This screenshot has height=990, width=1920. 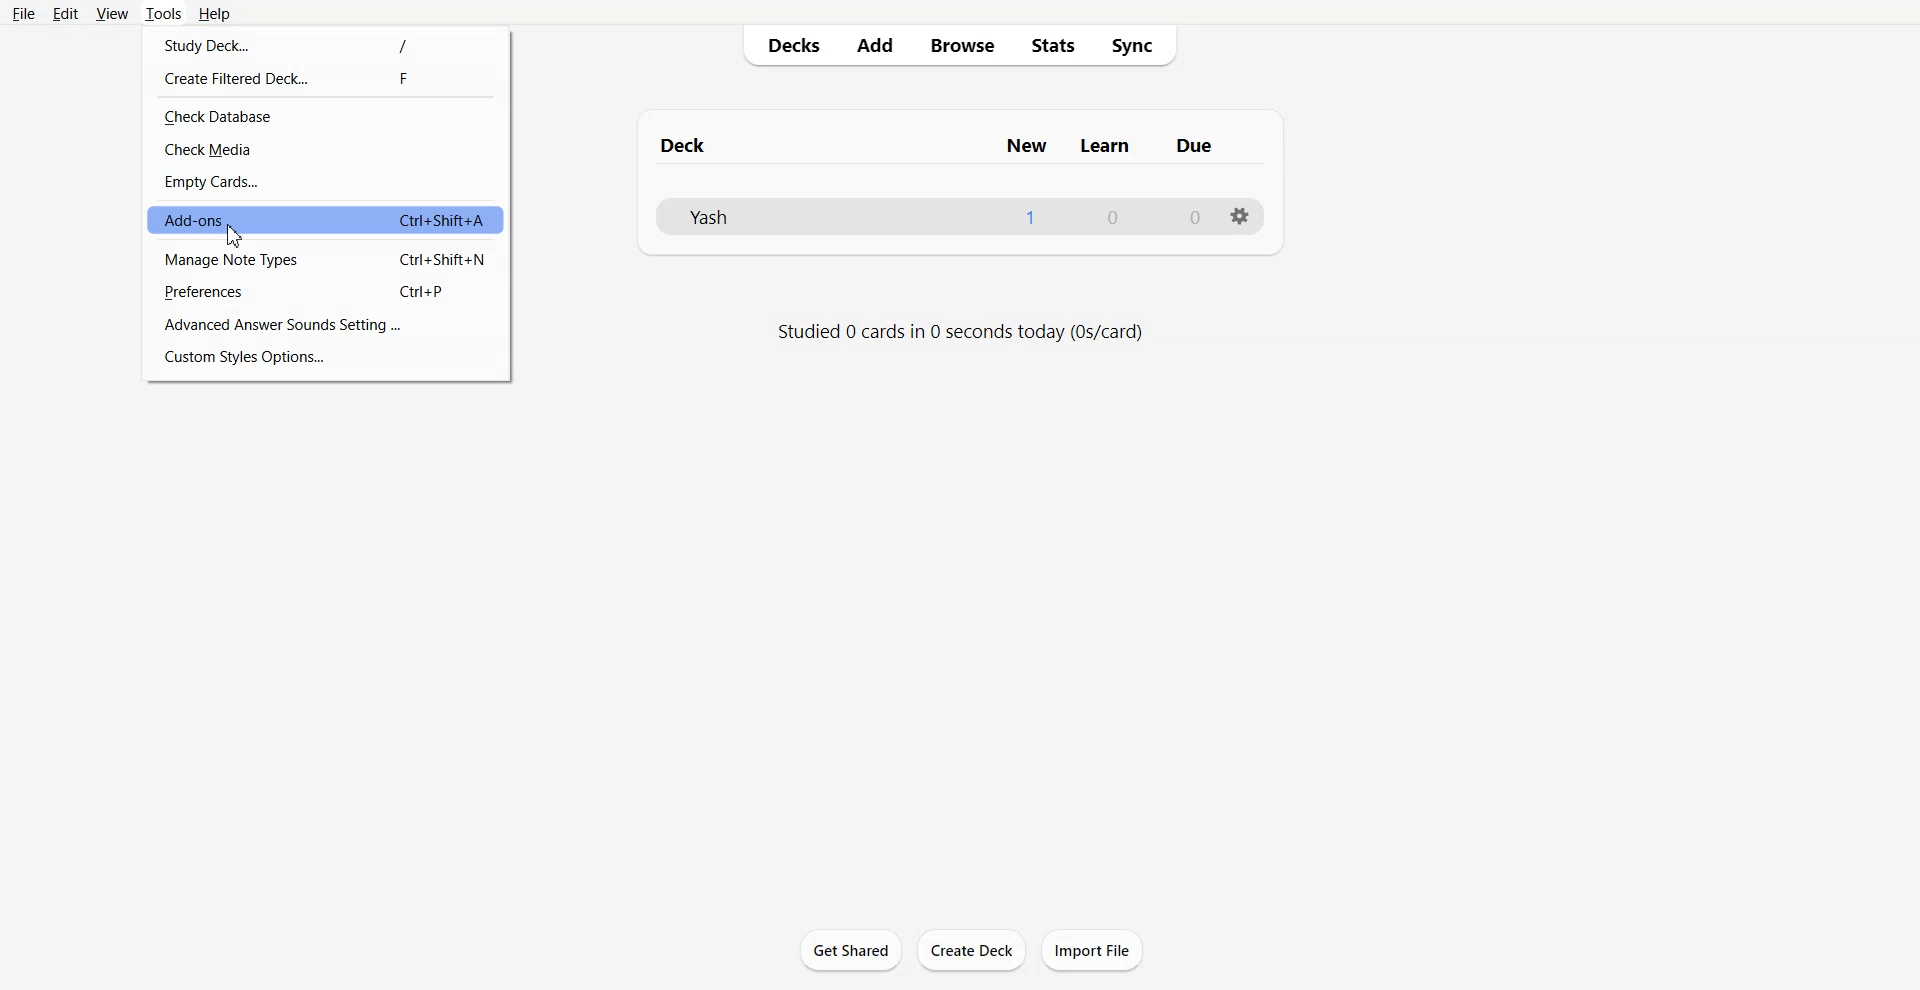 I want to click on 1, so click(x=1030, y=216).